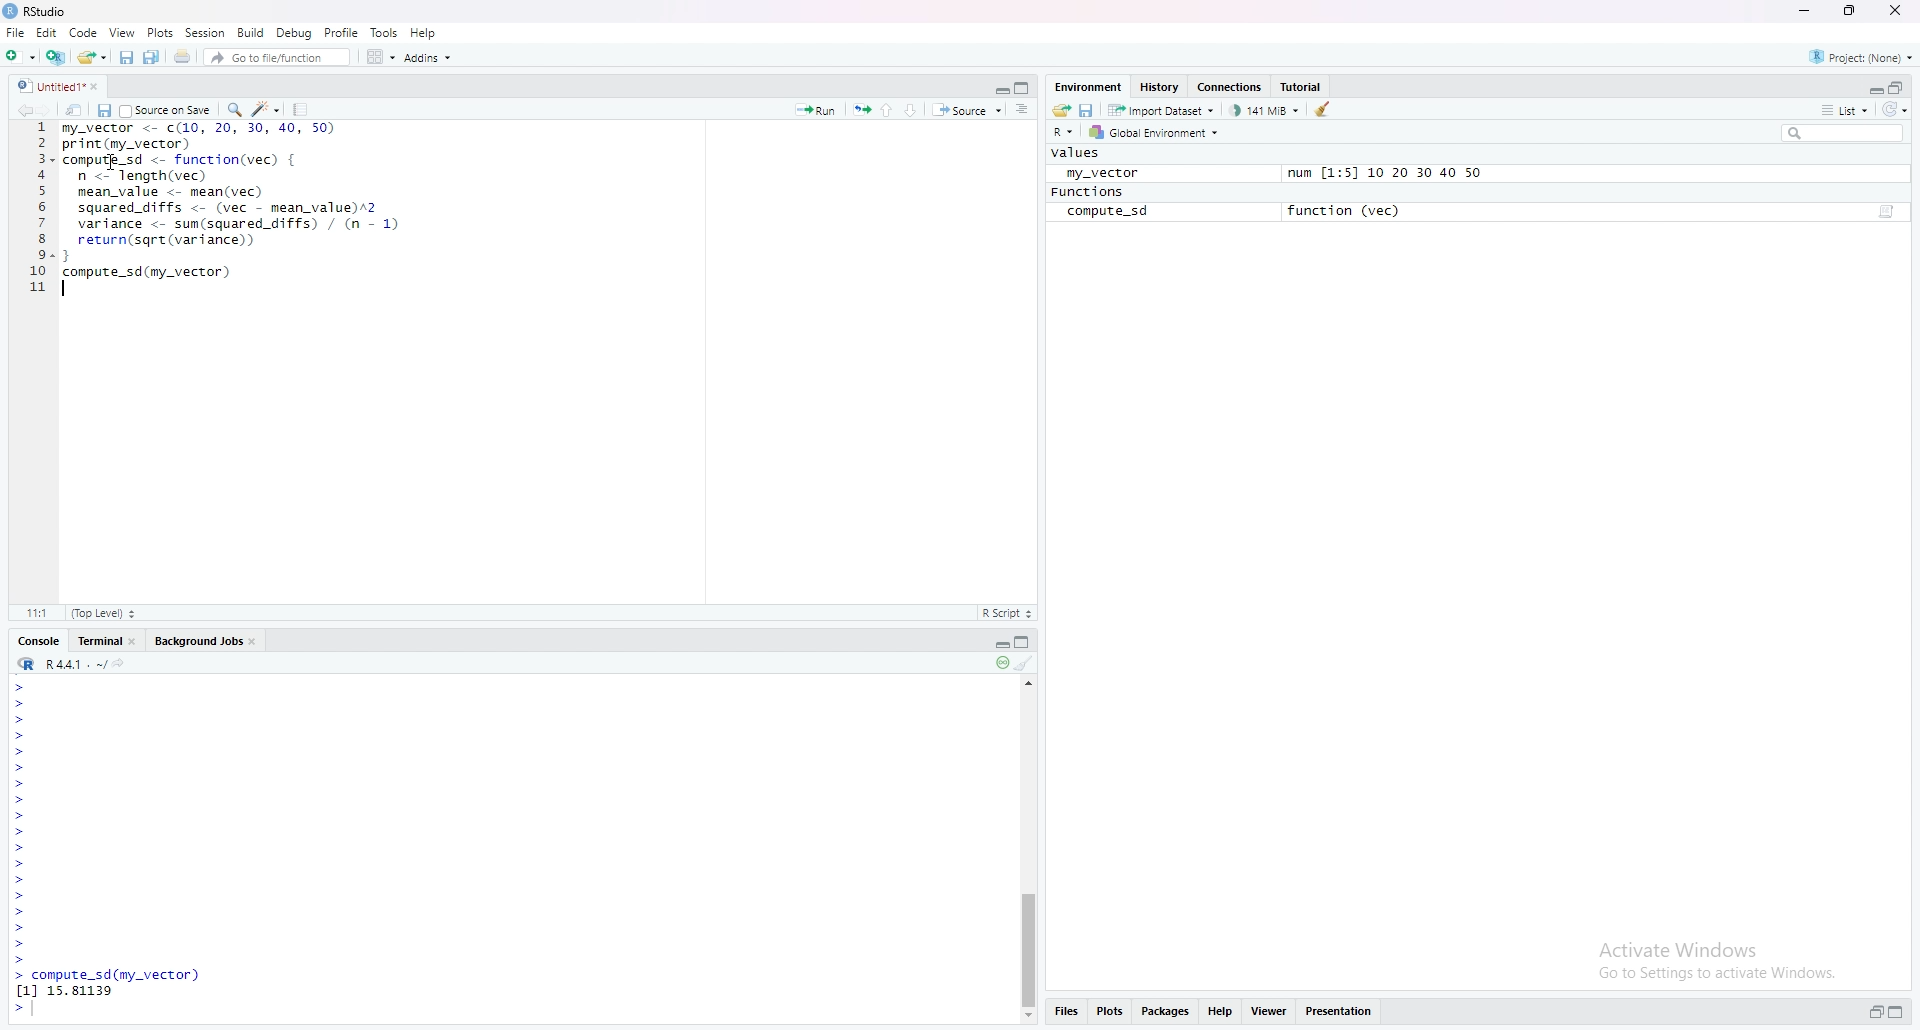 Image resolution: width=1920 pixels, height=1030 pixels. What do you see at coordinates (424, 30) in the screenshot?
I see `Help` at bounding box center [424, 30].